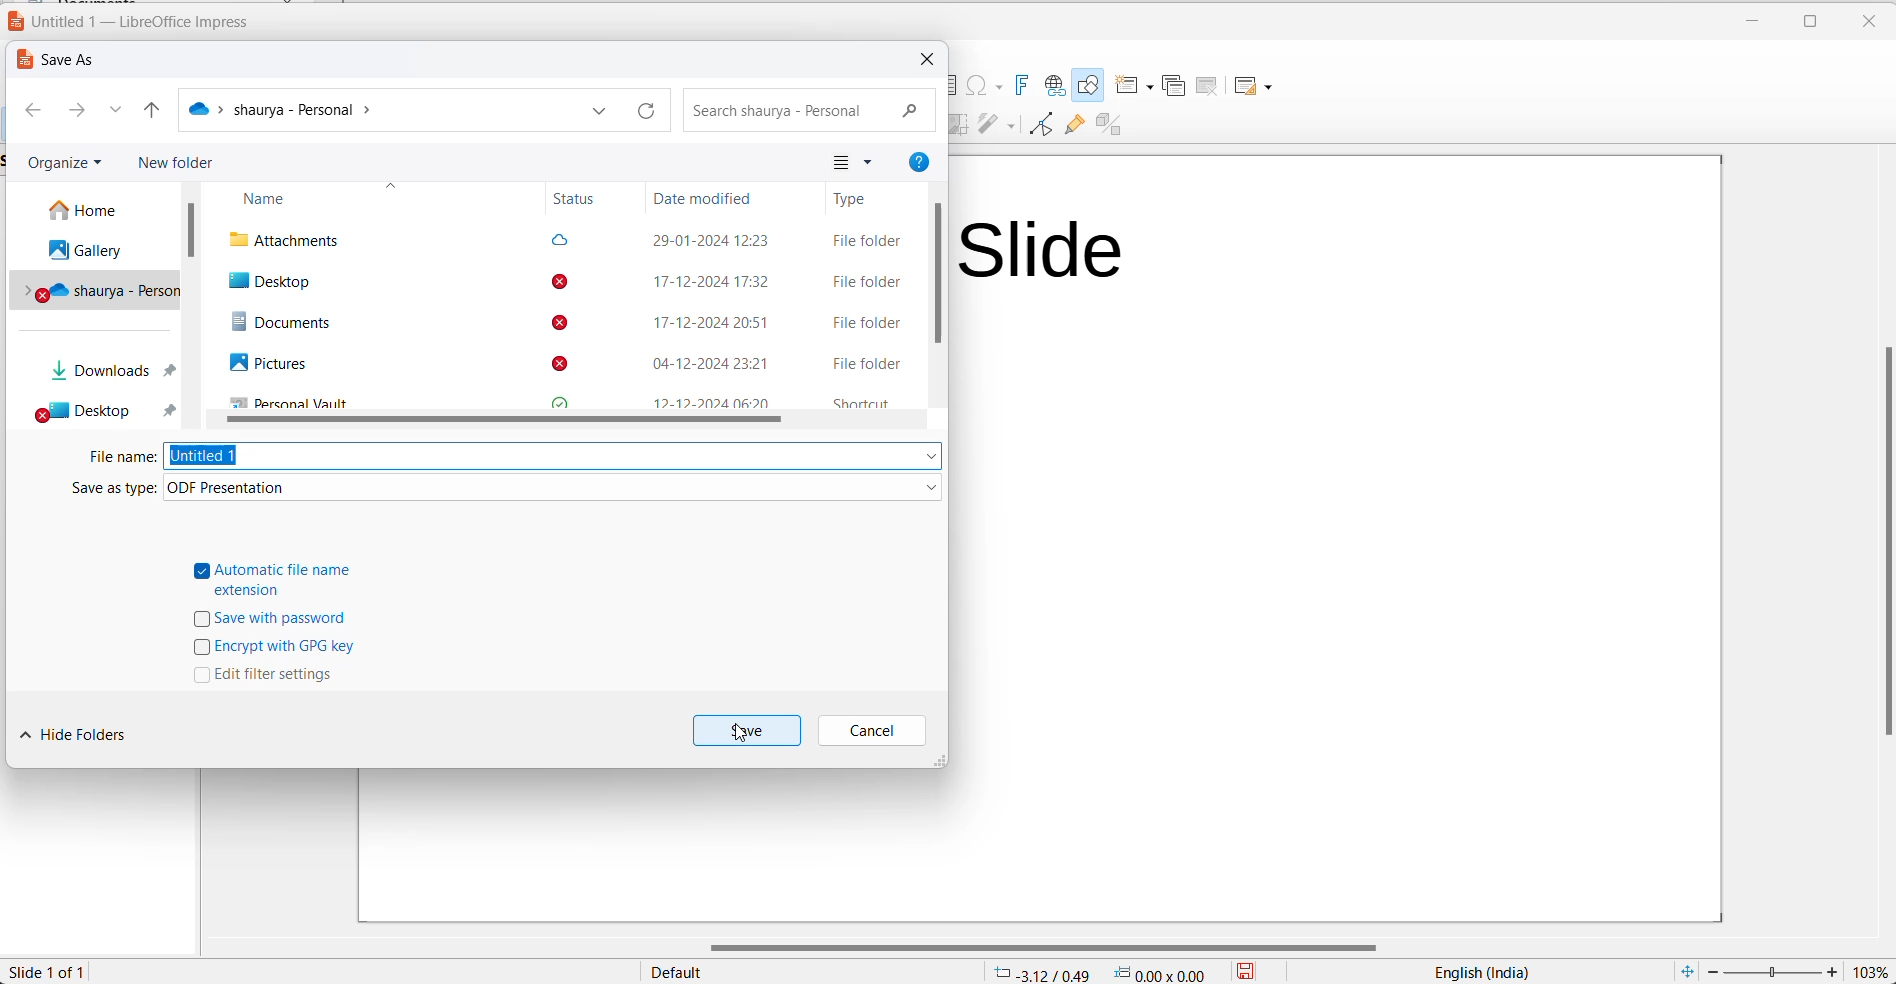 This screenshot has width=1896, height=984. Describe the element at coordinates (811, 111) in the screenshot. I see `search bar input bar` at that location.